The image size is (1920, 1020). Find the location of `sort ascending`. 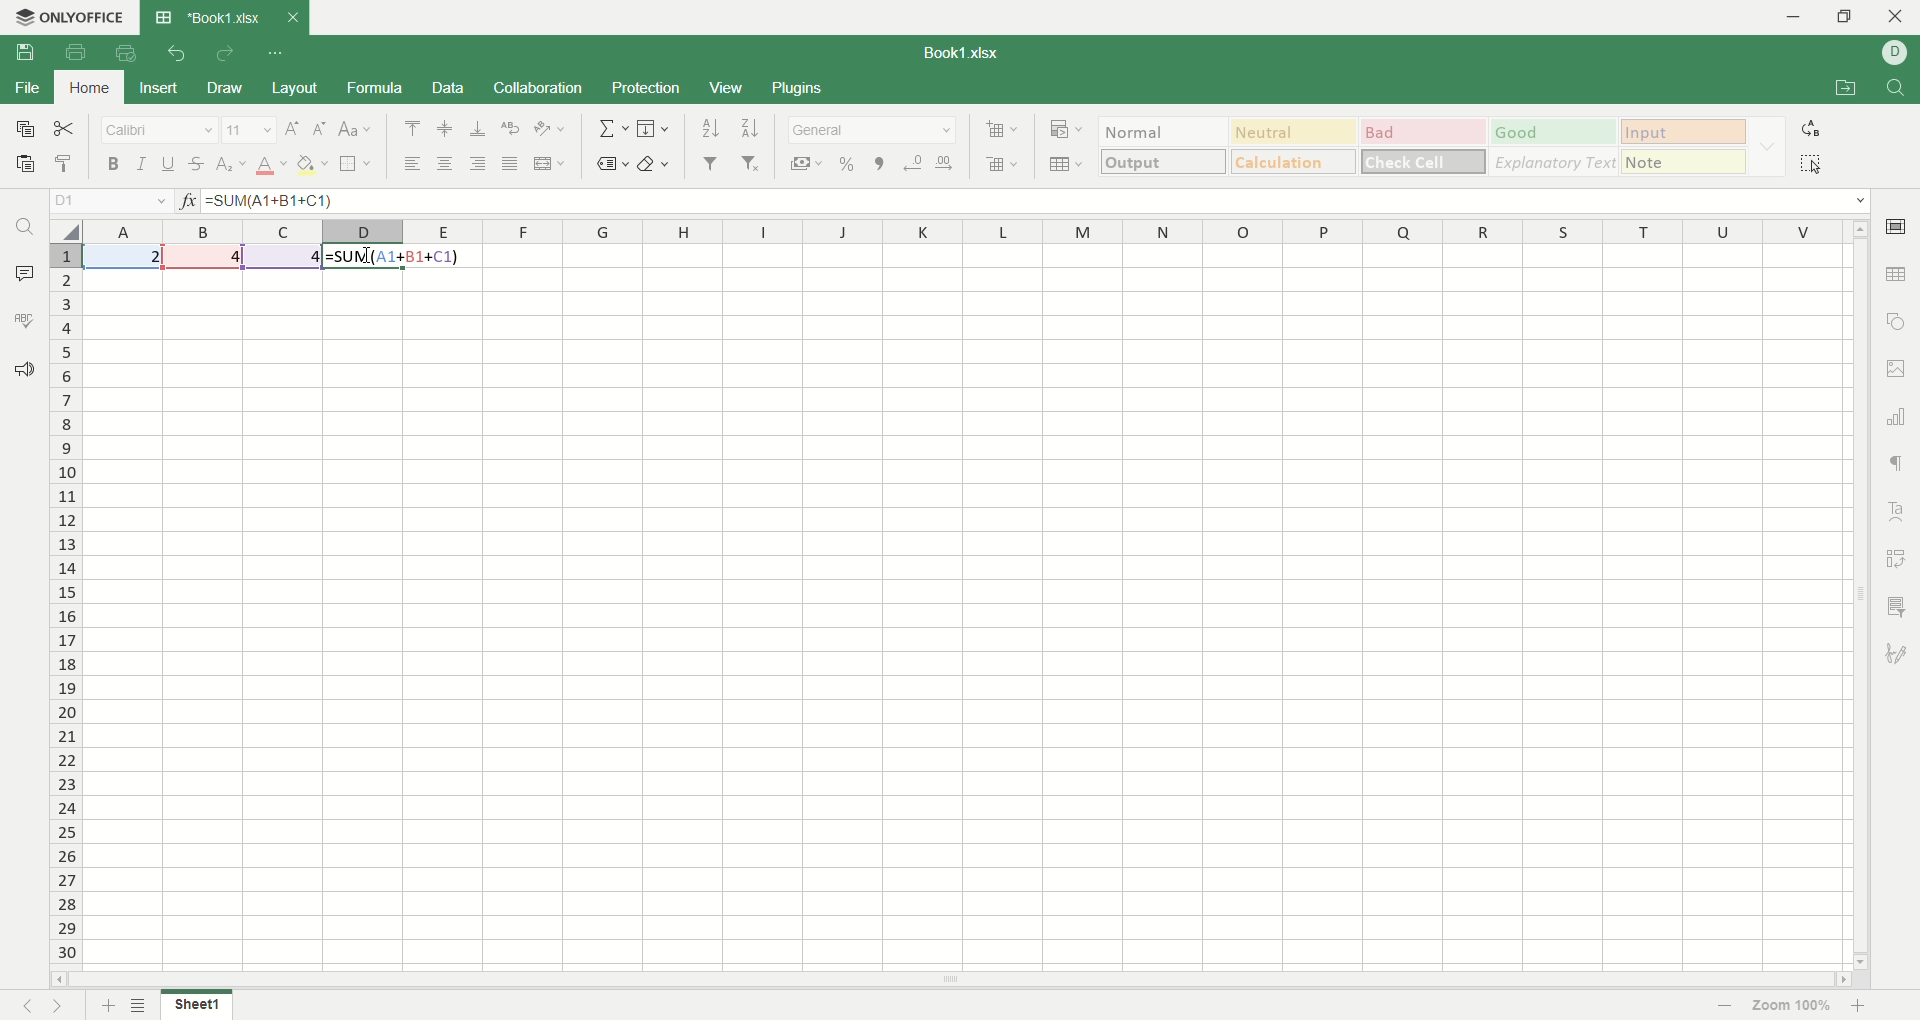

sort ascending is located at coordinates (709, 128).